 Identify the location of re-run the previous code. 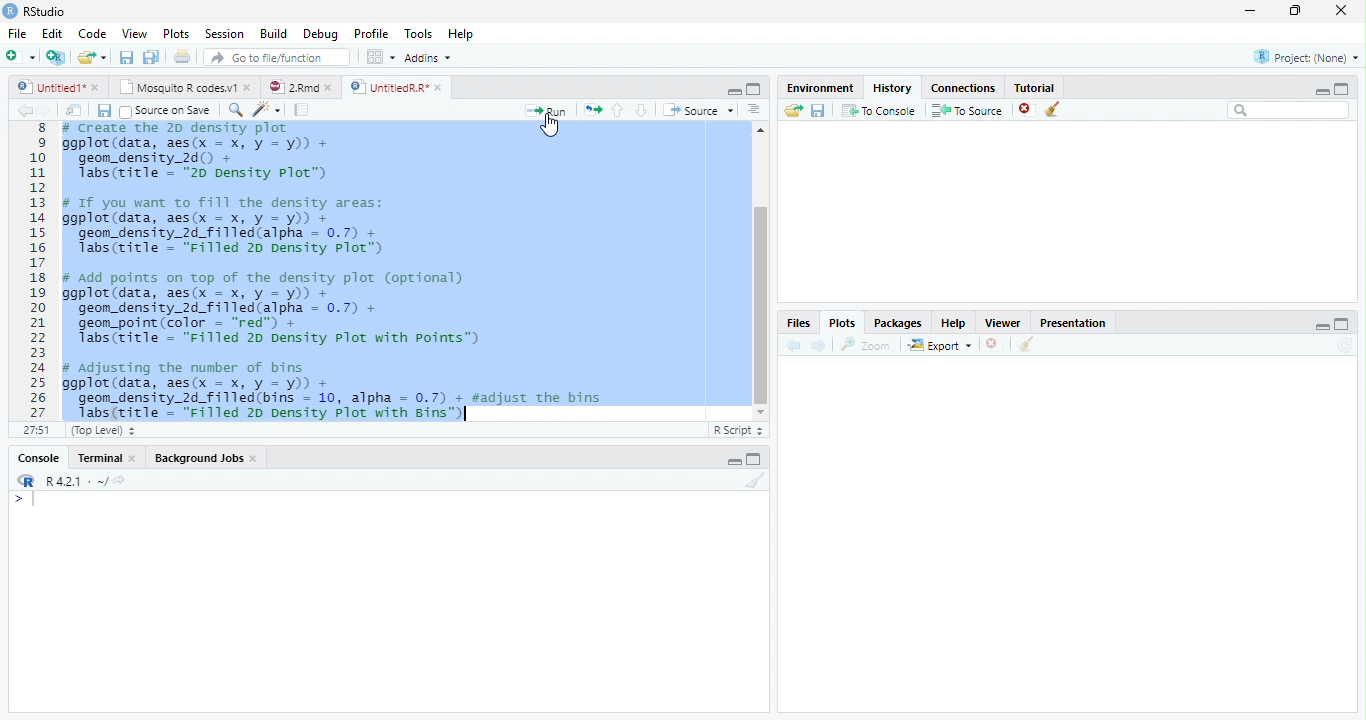
(592, 109).